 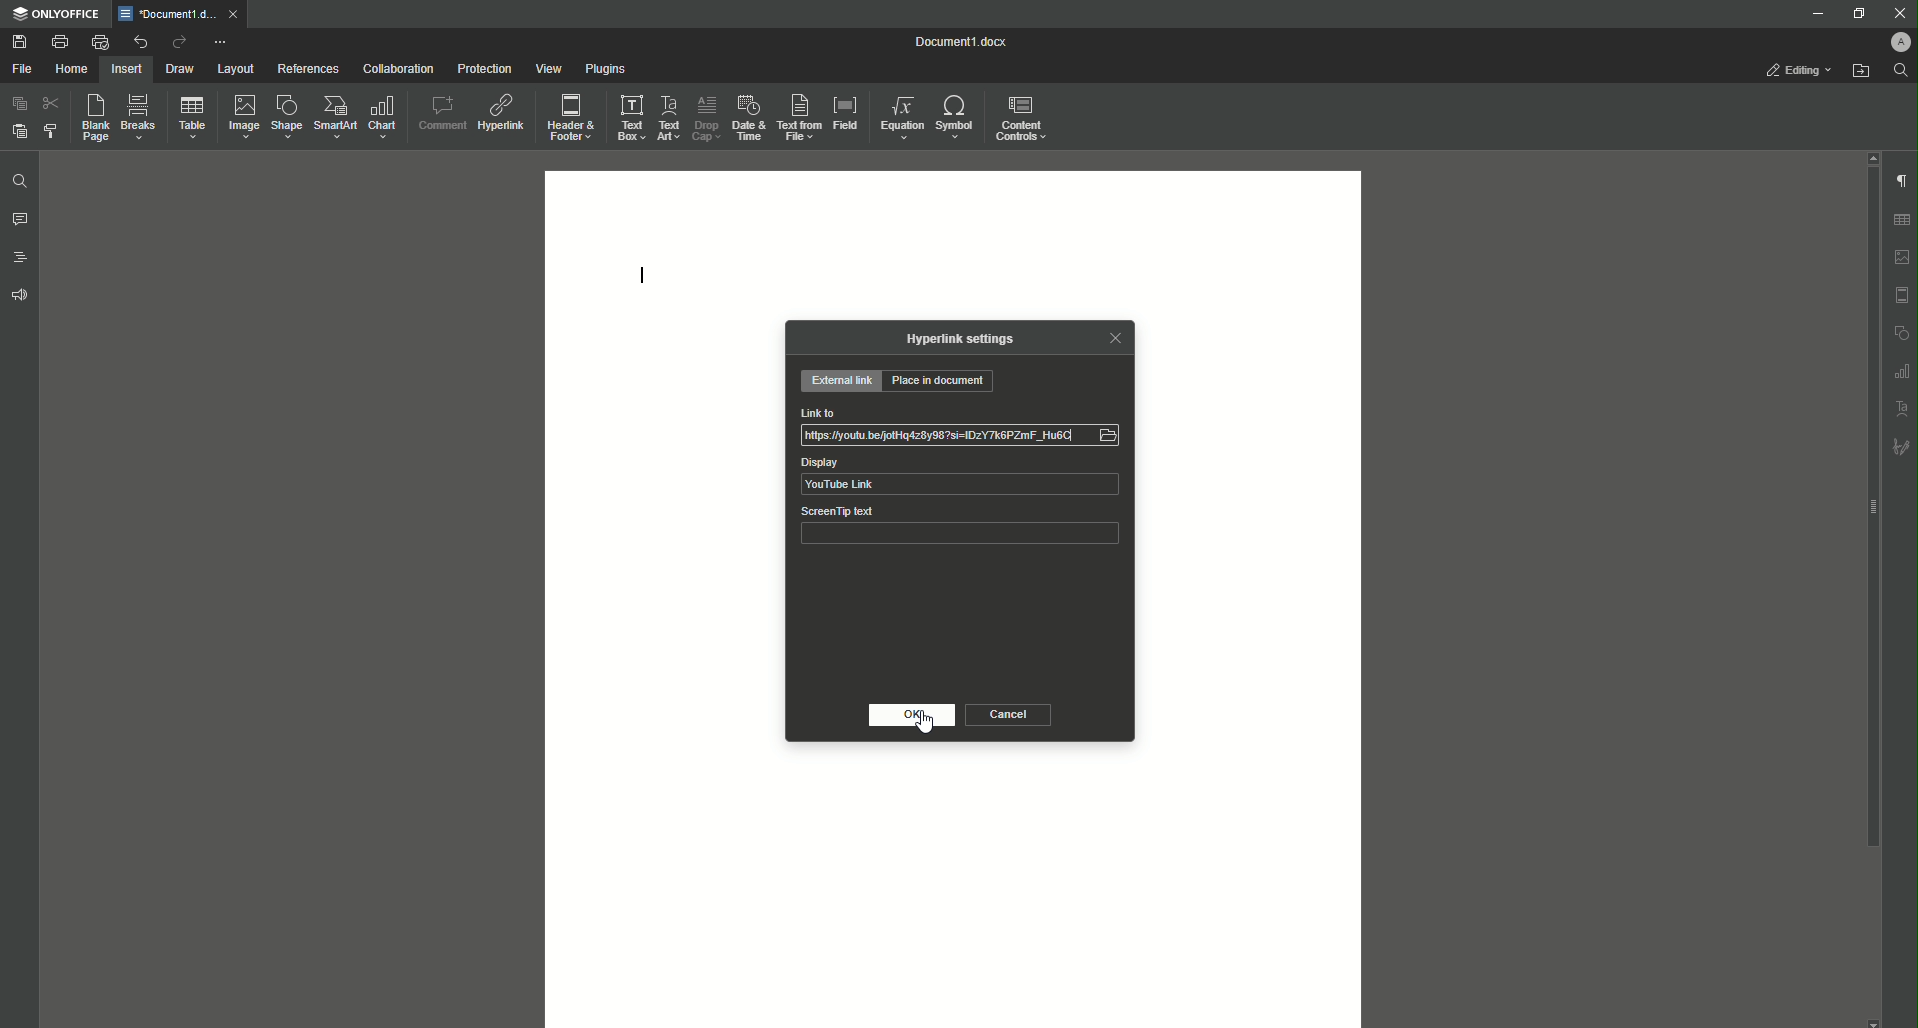 I want to click on Choose Styling, so click(x=49, y=131).